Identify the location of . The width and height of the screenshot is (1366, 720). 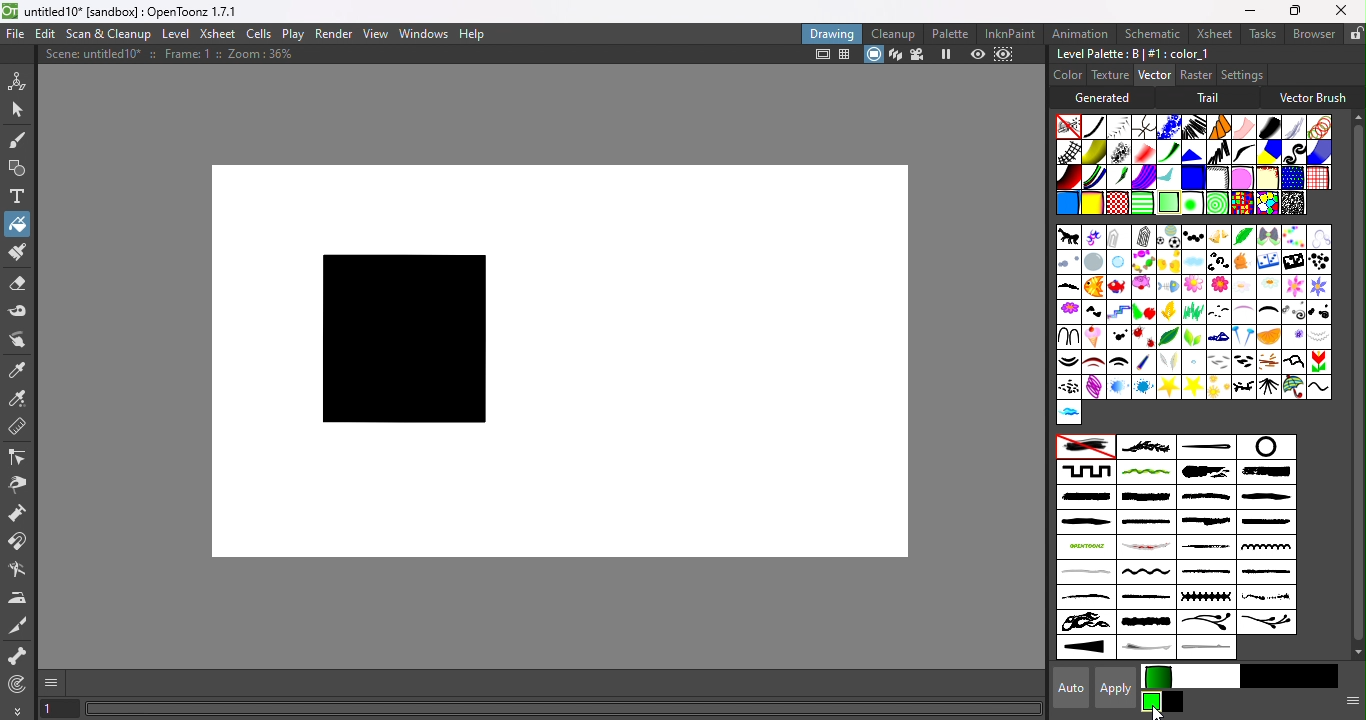
(1167, 313).